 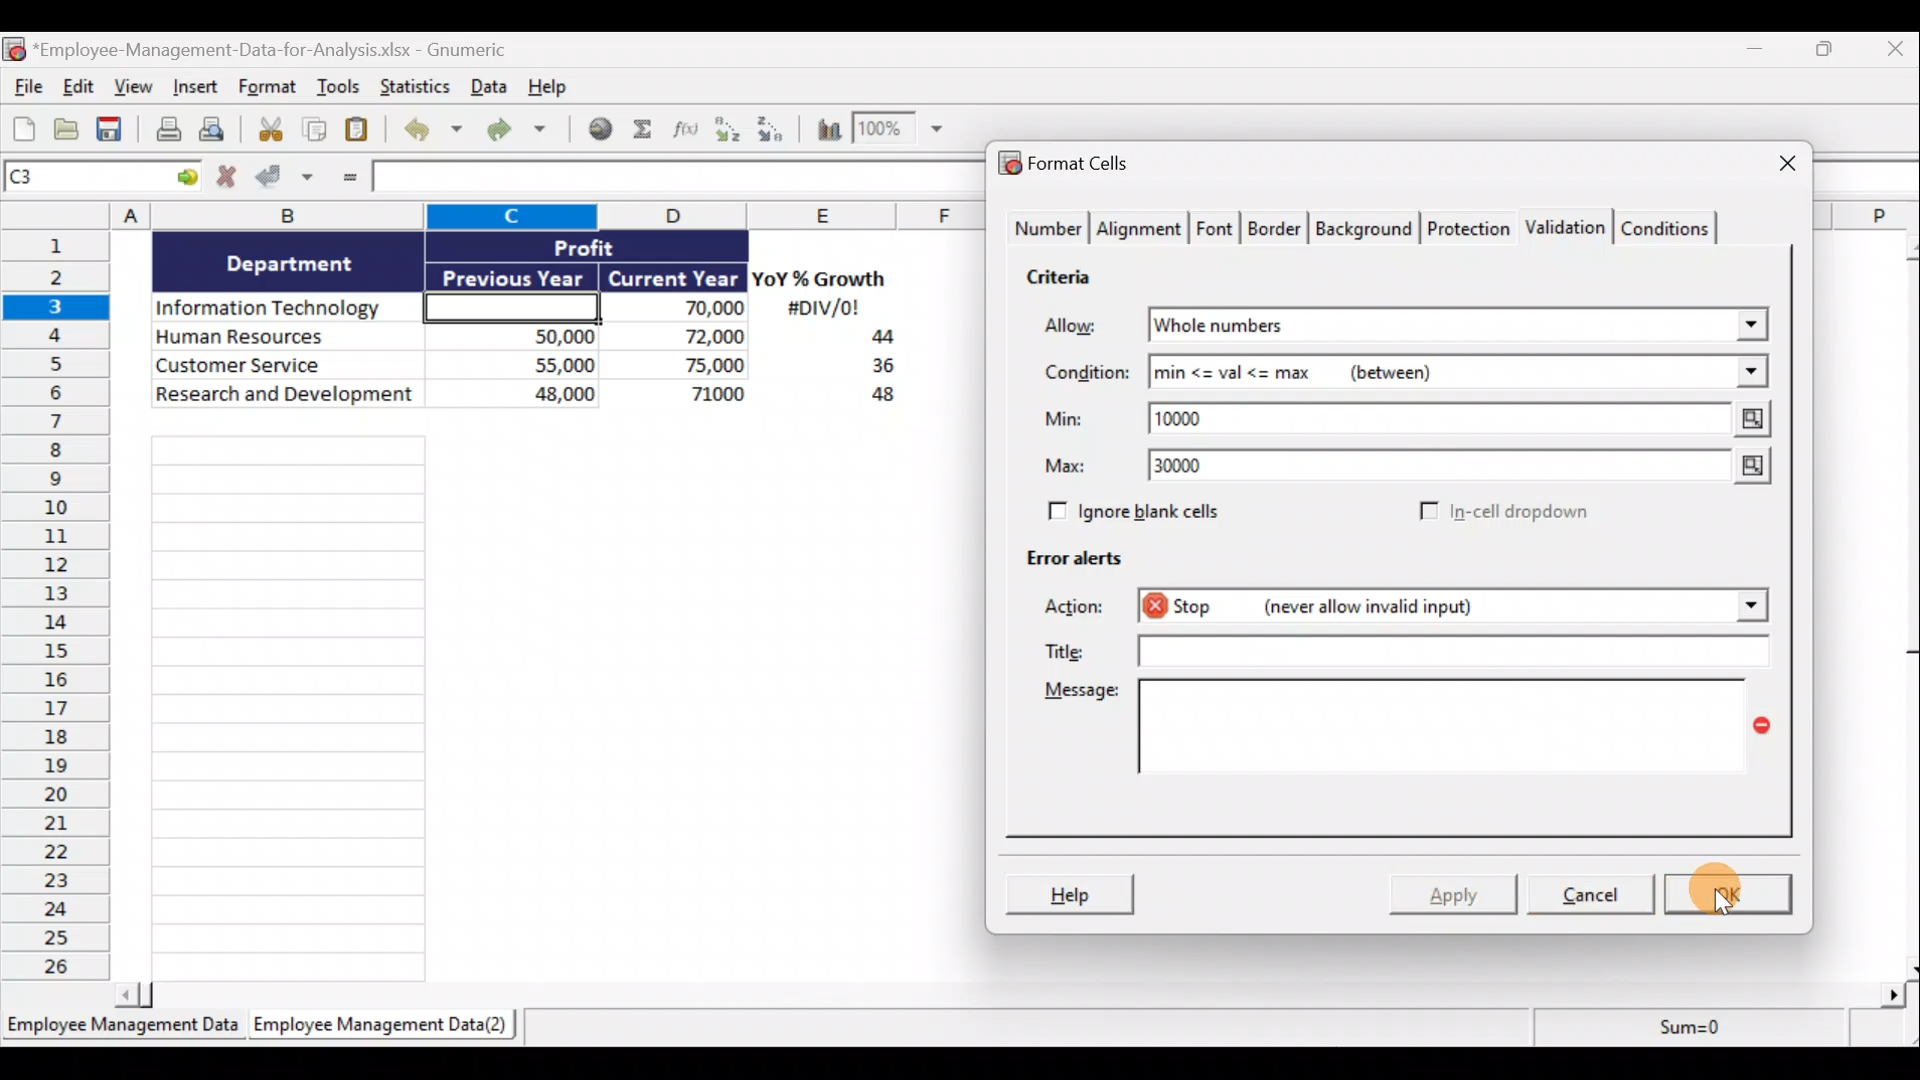 I want to click on Department, so click(x=290, y=262).